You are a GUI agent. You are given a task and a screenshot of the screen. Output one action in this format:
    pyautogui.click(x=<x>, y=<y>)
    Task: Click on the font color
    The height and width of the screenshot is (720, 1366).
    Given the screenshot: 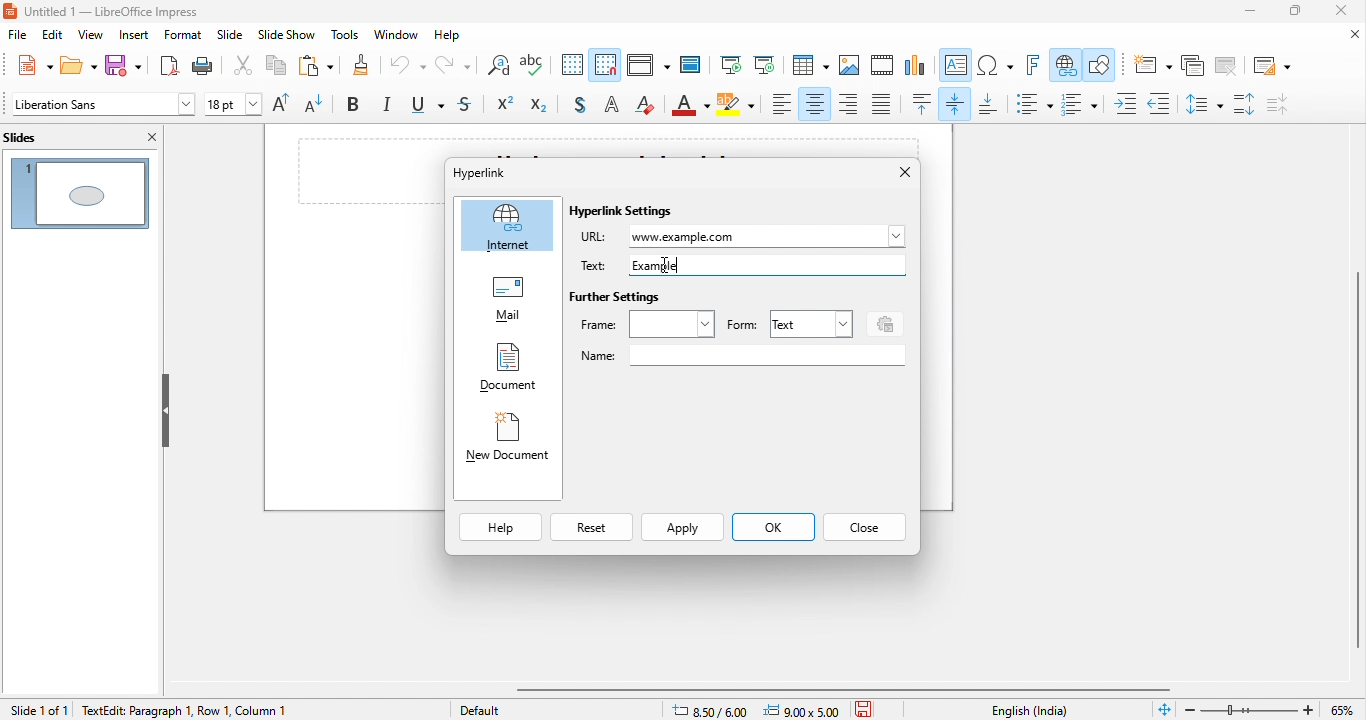 What is the action you would take?
    pyautogui.click(x=691, y=107)
    